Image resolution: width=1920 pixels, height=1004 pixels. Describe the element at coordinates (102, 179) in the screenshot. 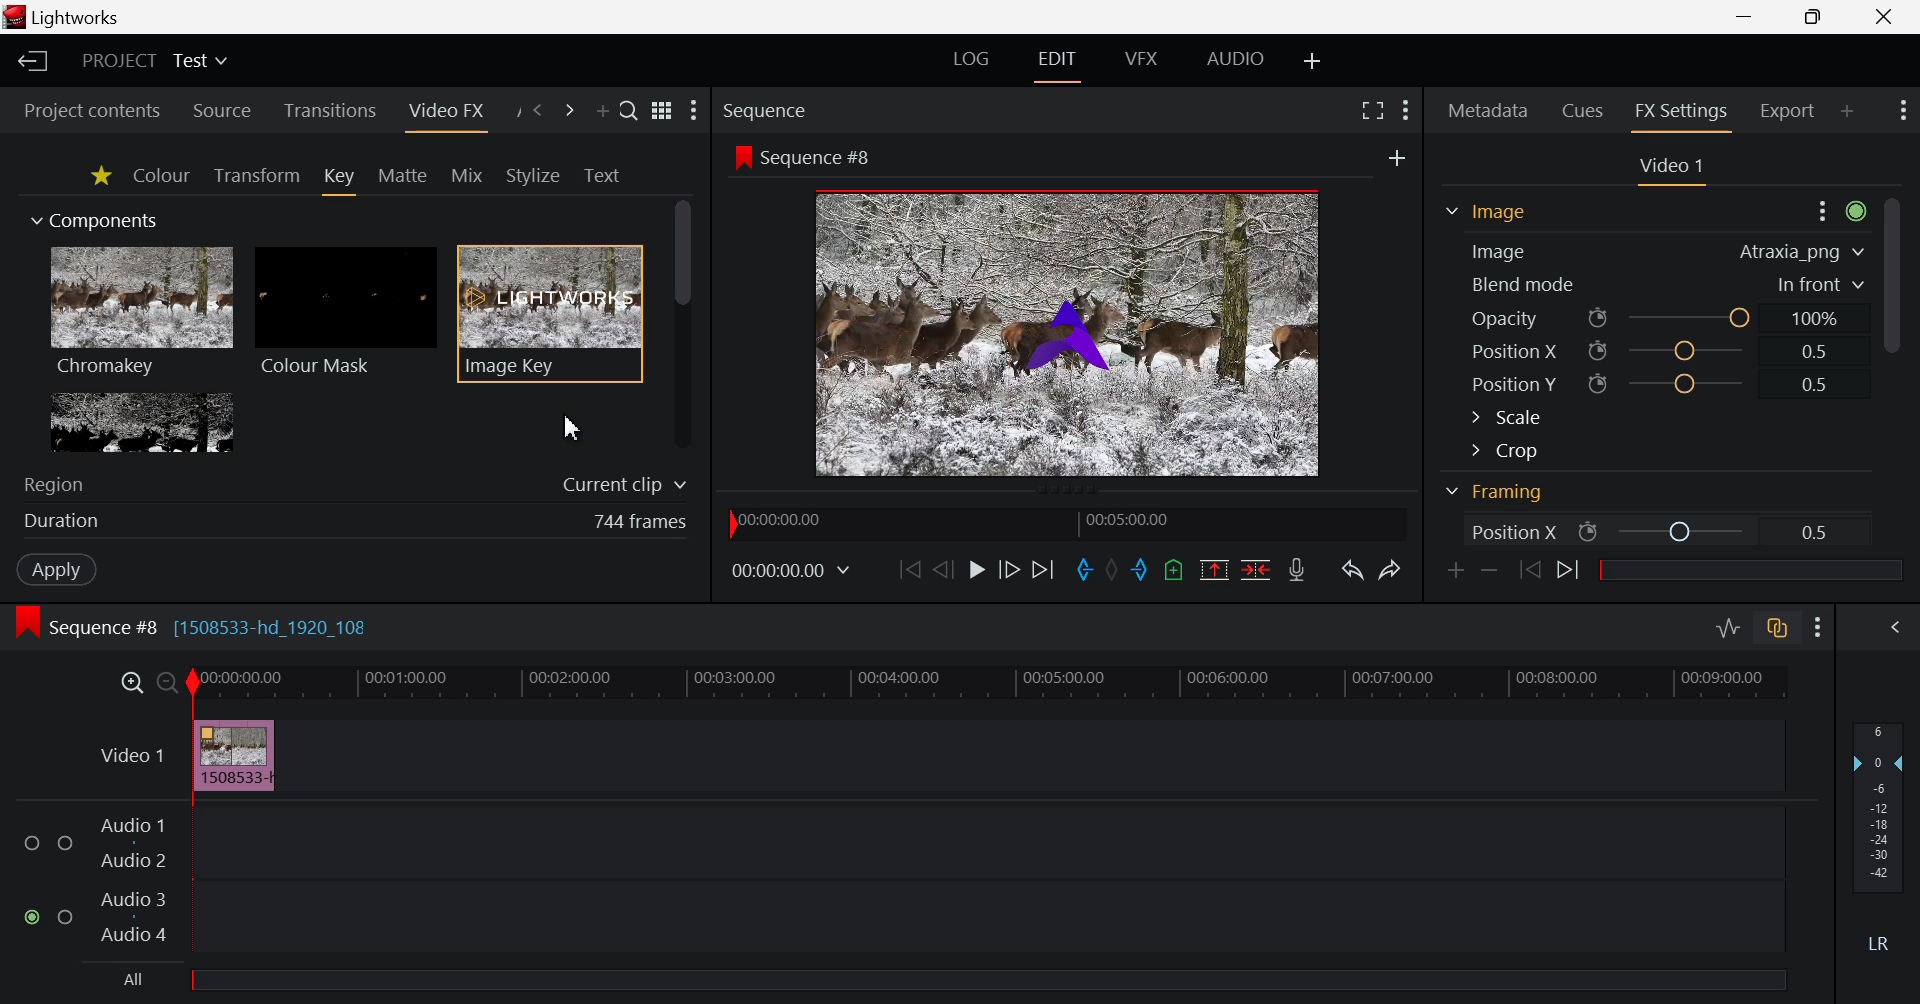

I see `Favorites` at that location.